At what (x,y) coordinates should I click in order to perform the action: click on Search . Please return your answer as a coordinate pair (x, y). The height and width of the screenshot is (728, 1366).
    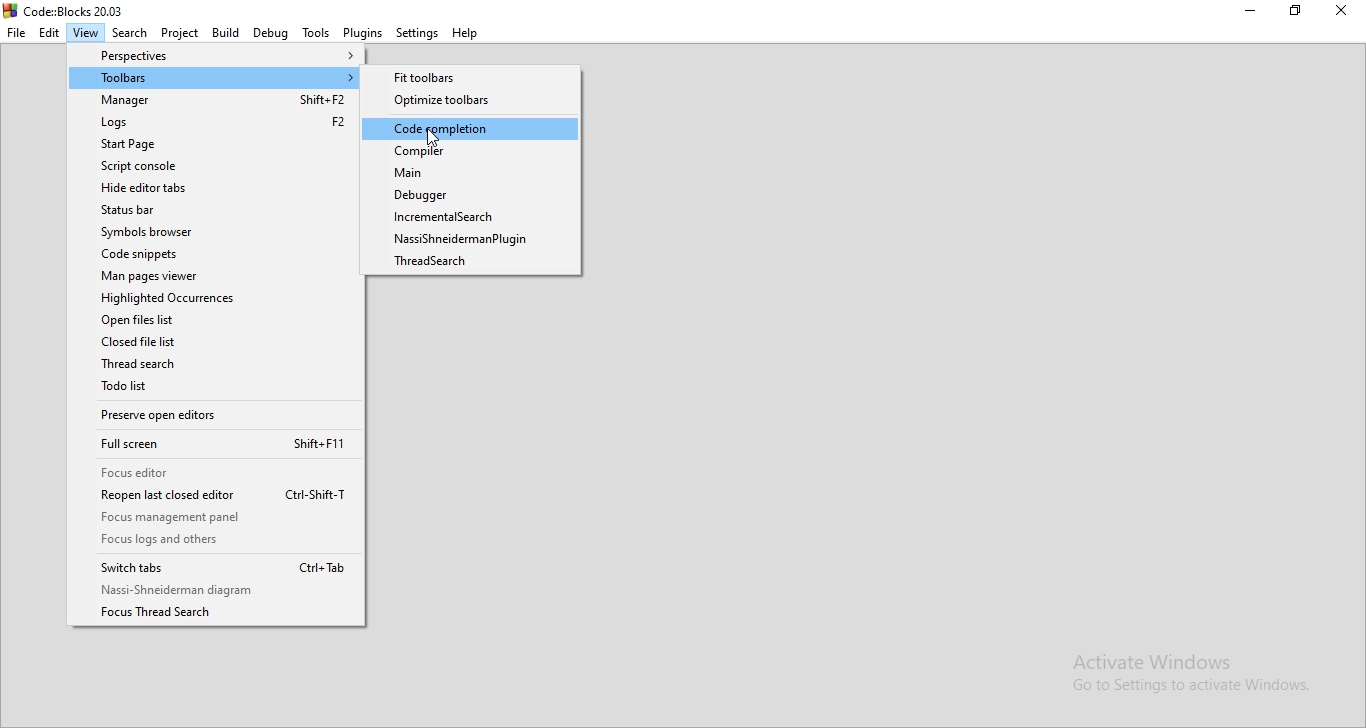
    Looking at the image, I should click on (130, 31).